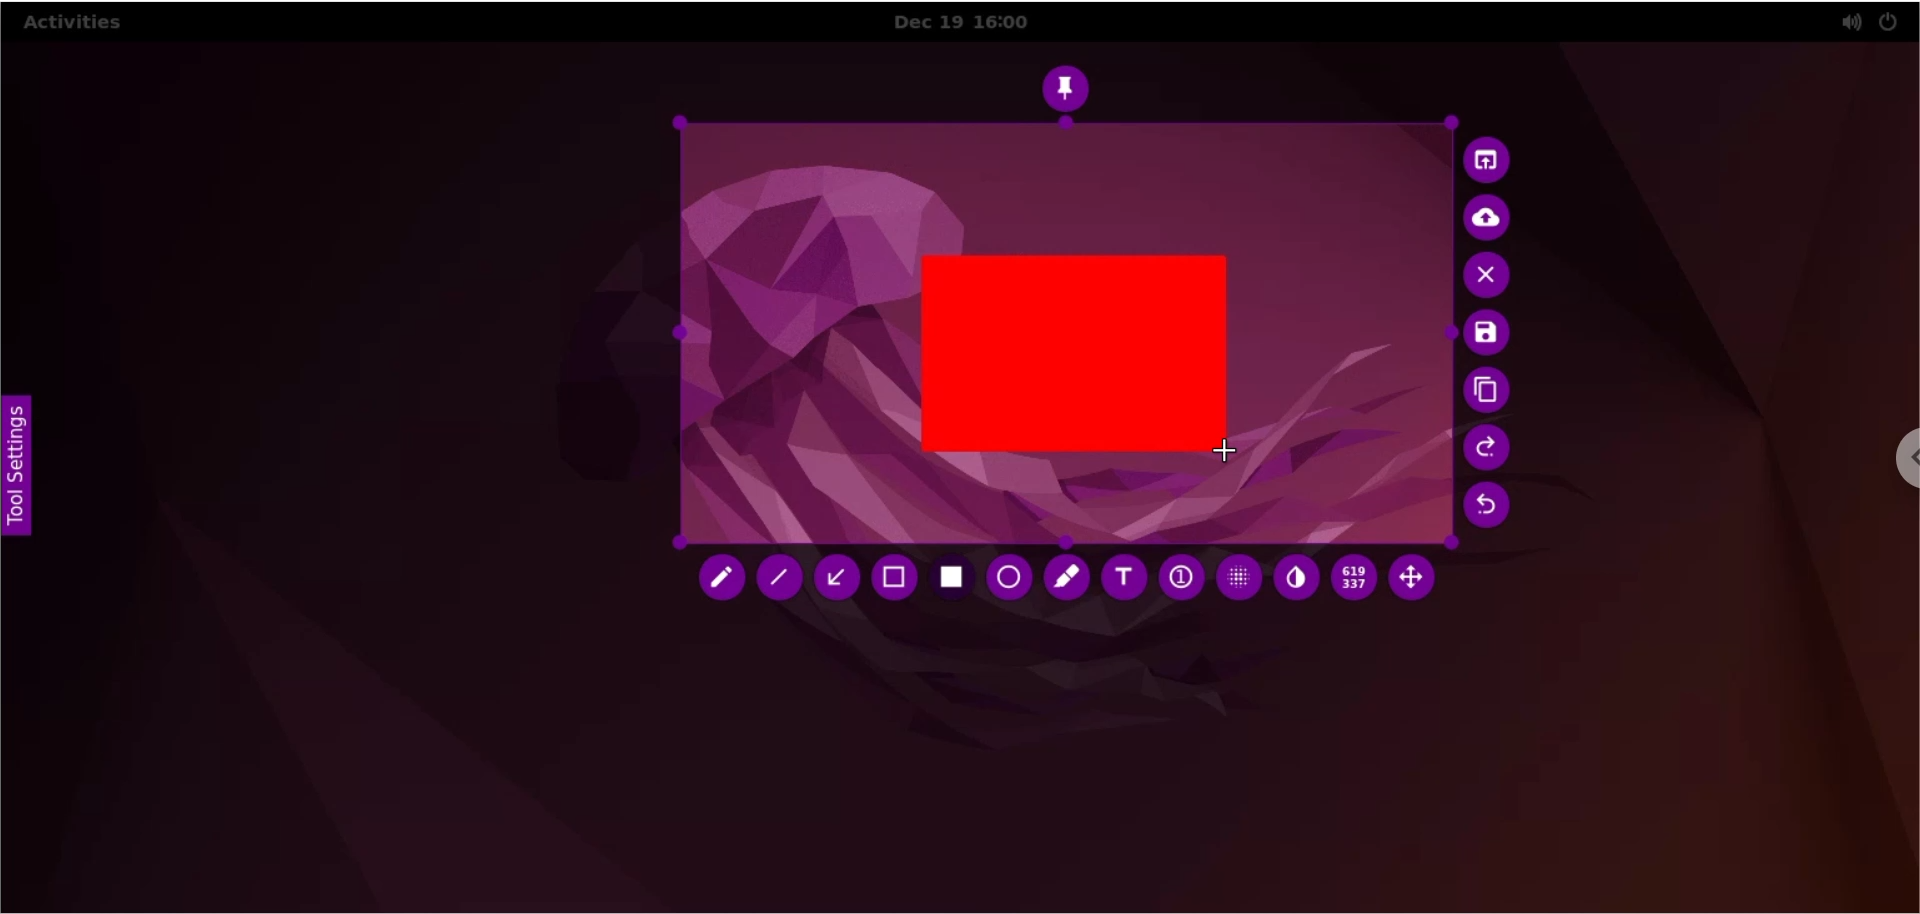  I want to click on ellipse, so click(1006, 577).